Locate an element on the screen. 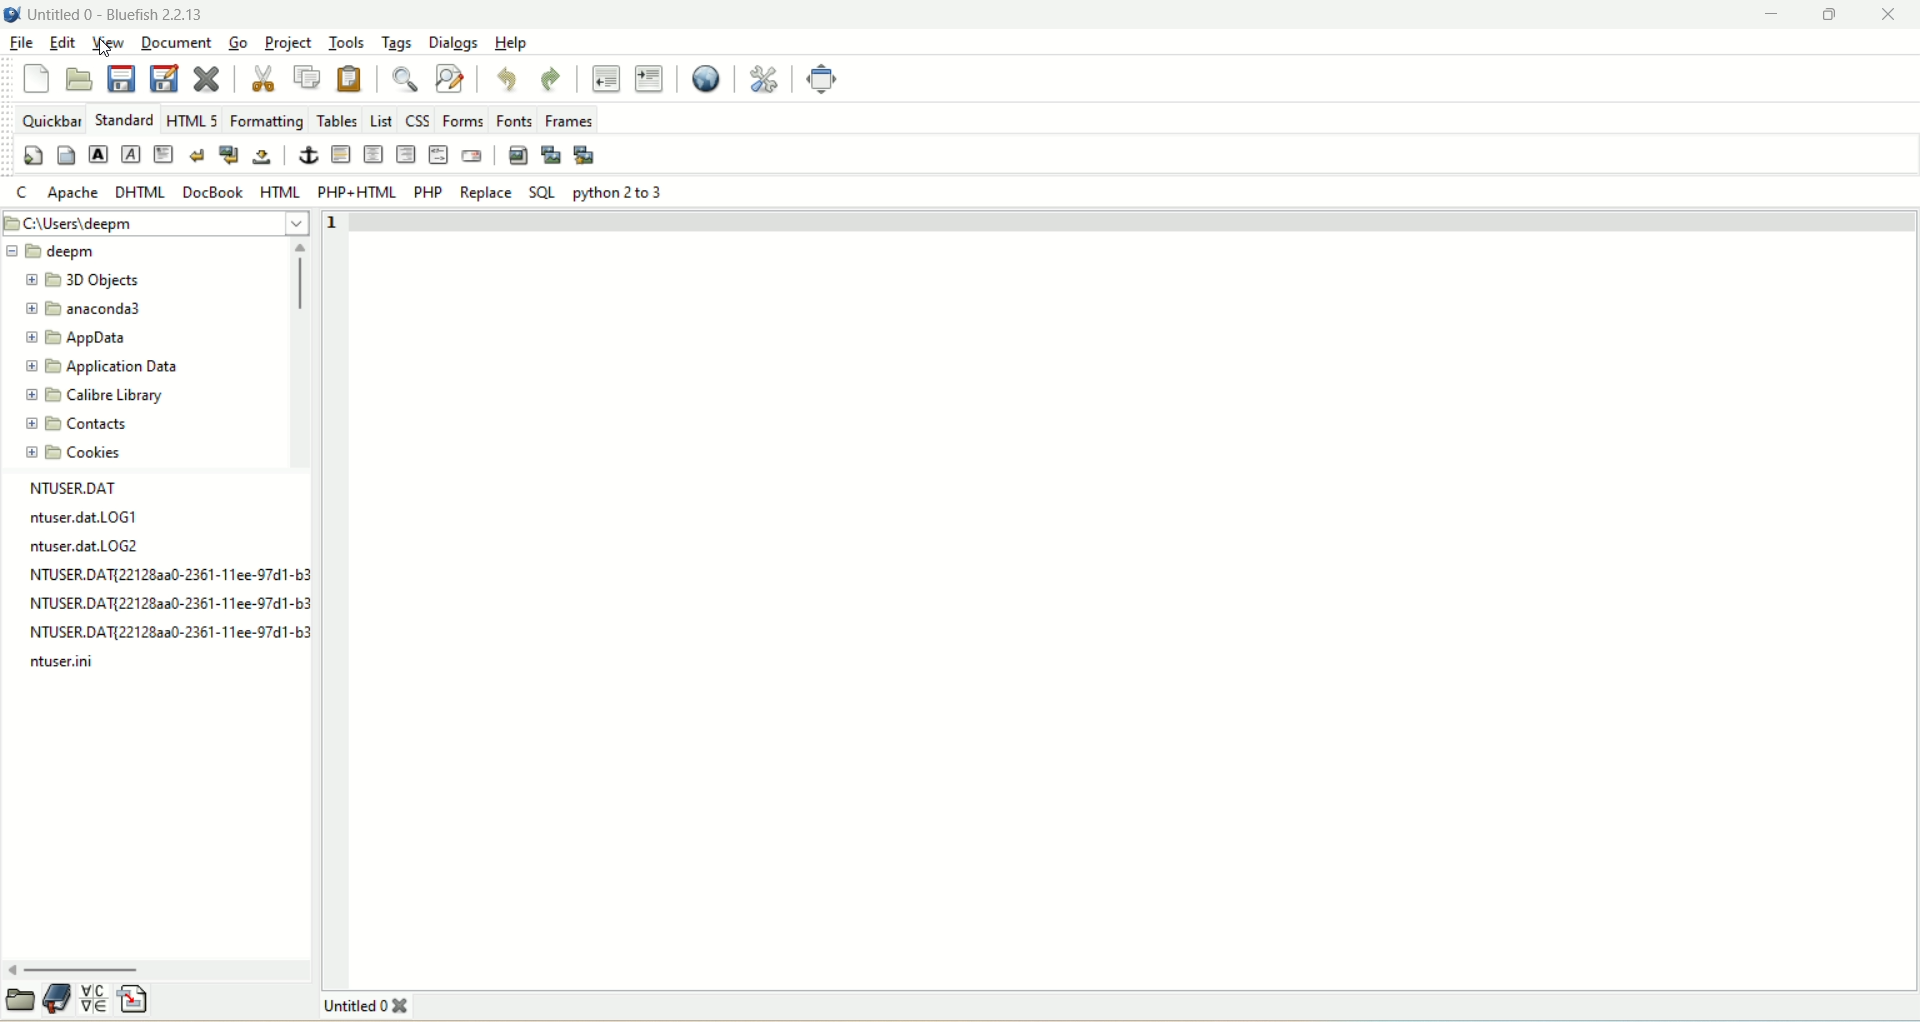 Image resolution: width=1920 pixels, height=1022 pixels. frames is located at coordinates (571, 120).